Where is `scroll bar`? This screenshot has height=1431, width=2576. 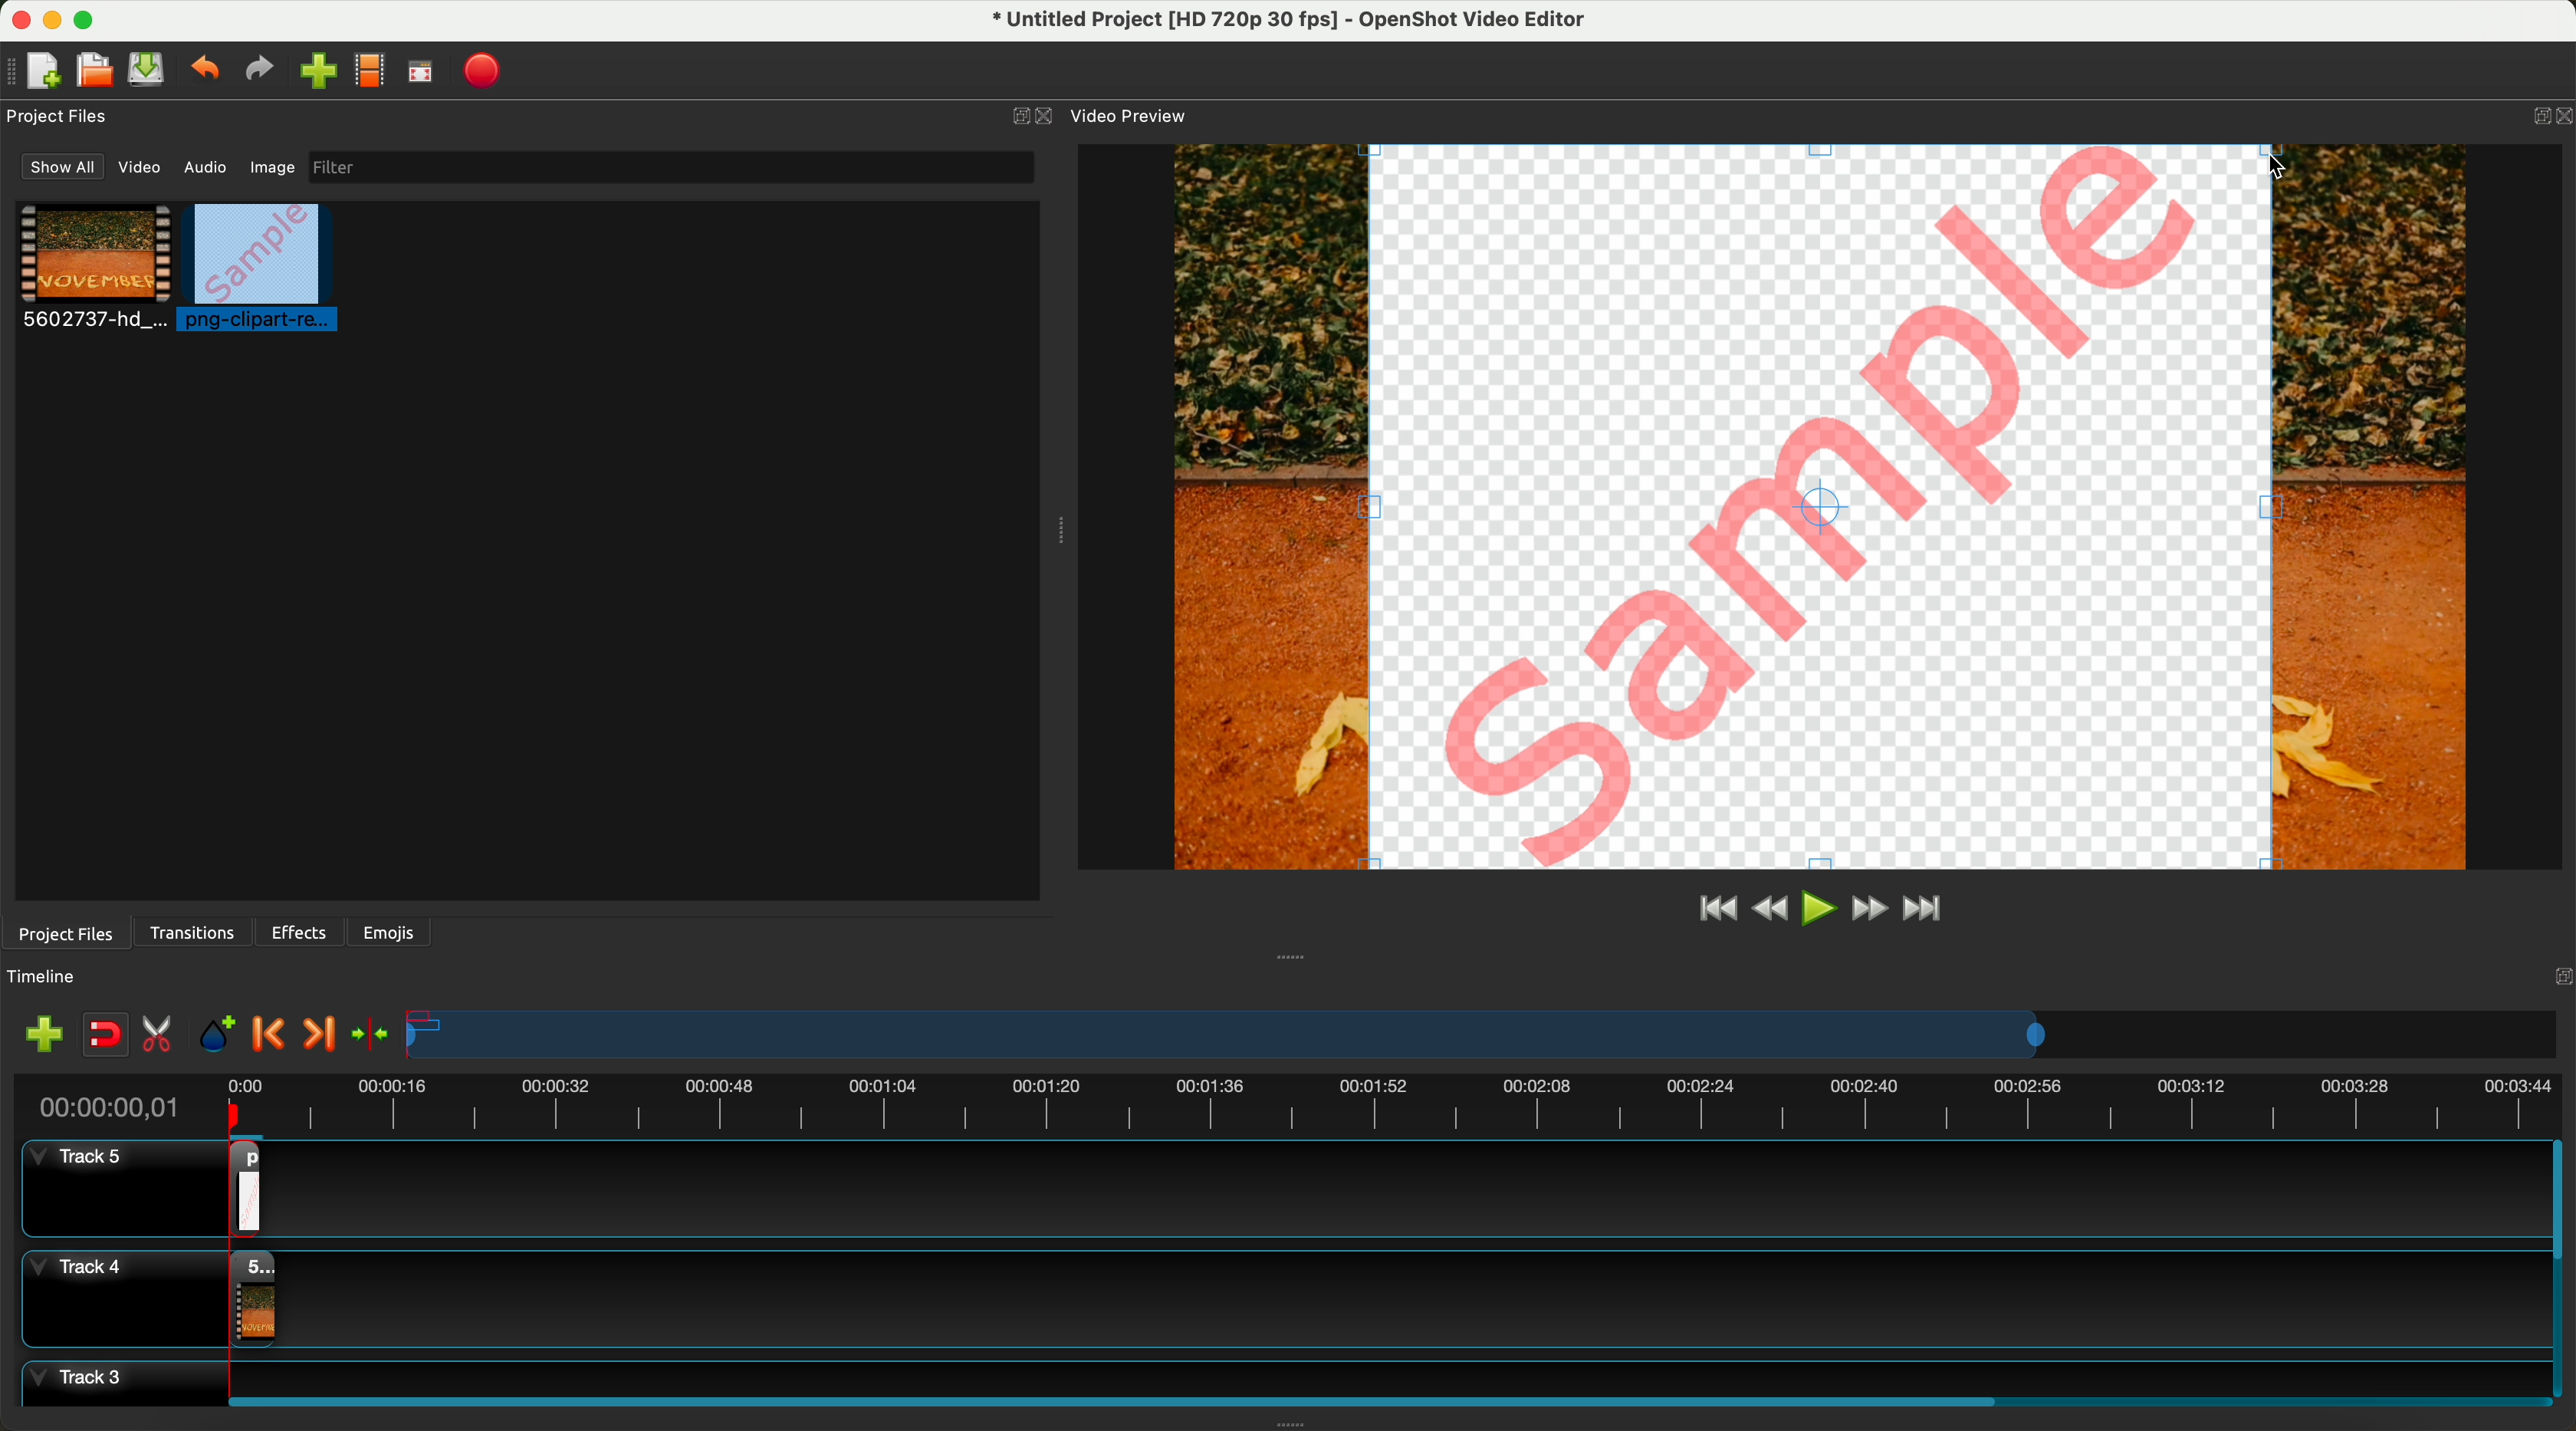
scroll bar is located at coordinates (2560, 1269).